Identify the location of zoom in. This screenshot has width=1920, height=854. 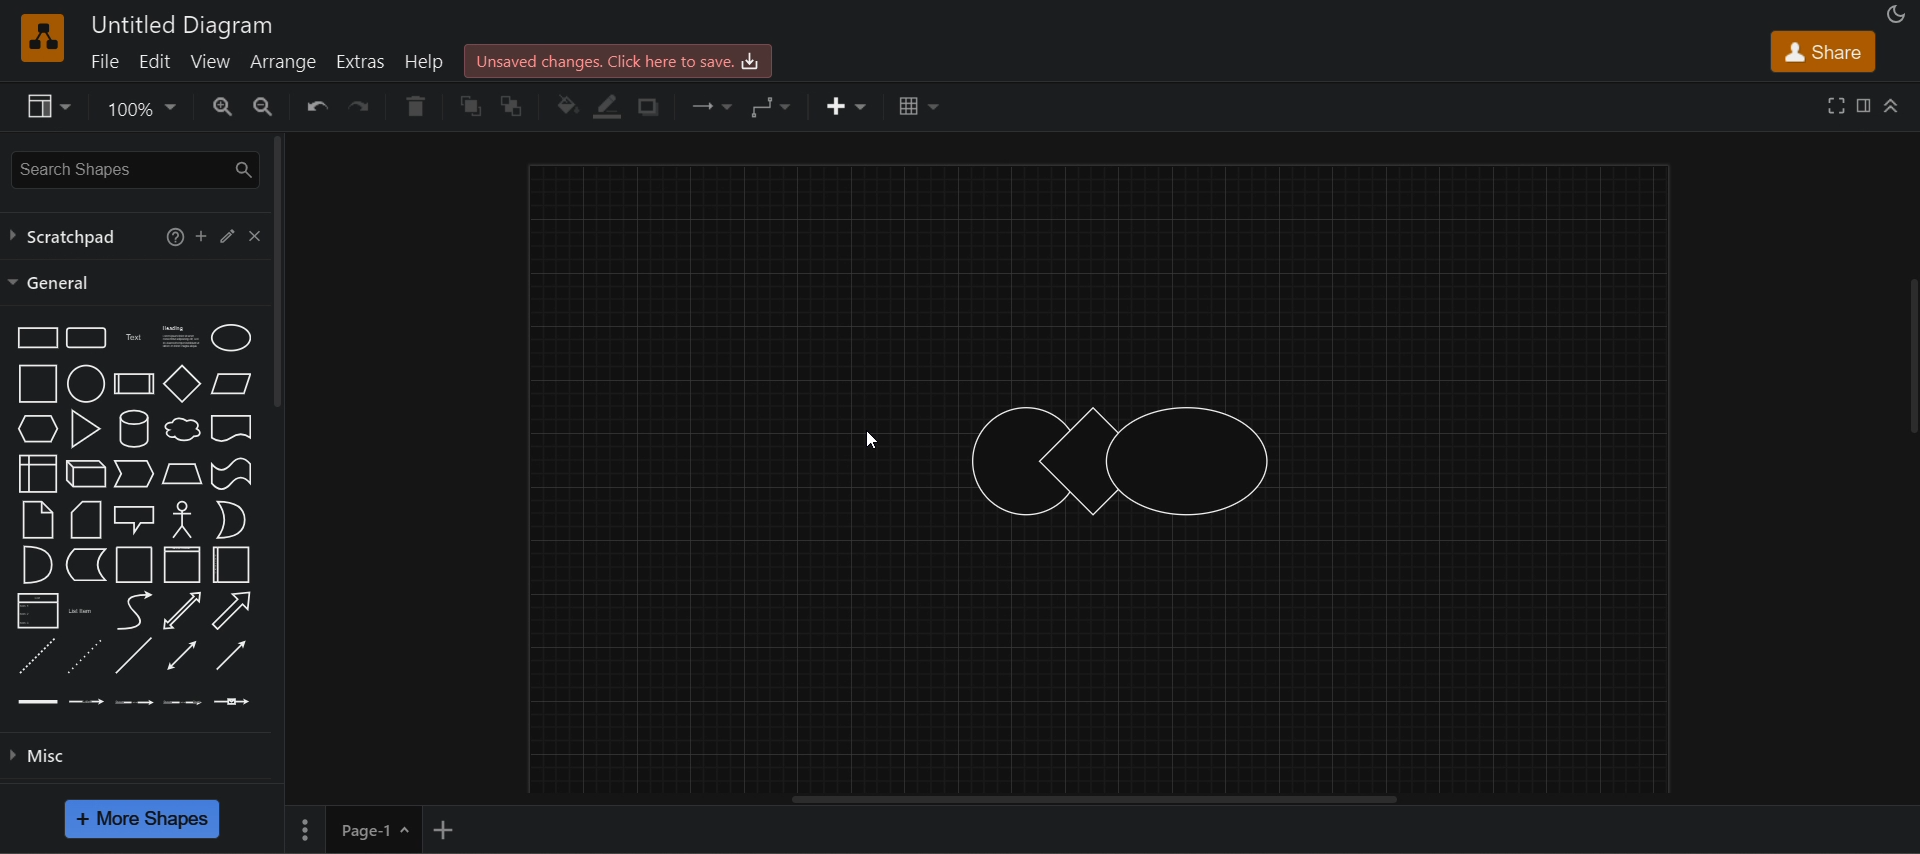
(223, 106).